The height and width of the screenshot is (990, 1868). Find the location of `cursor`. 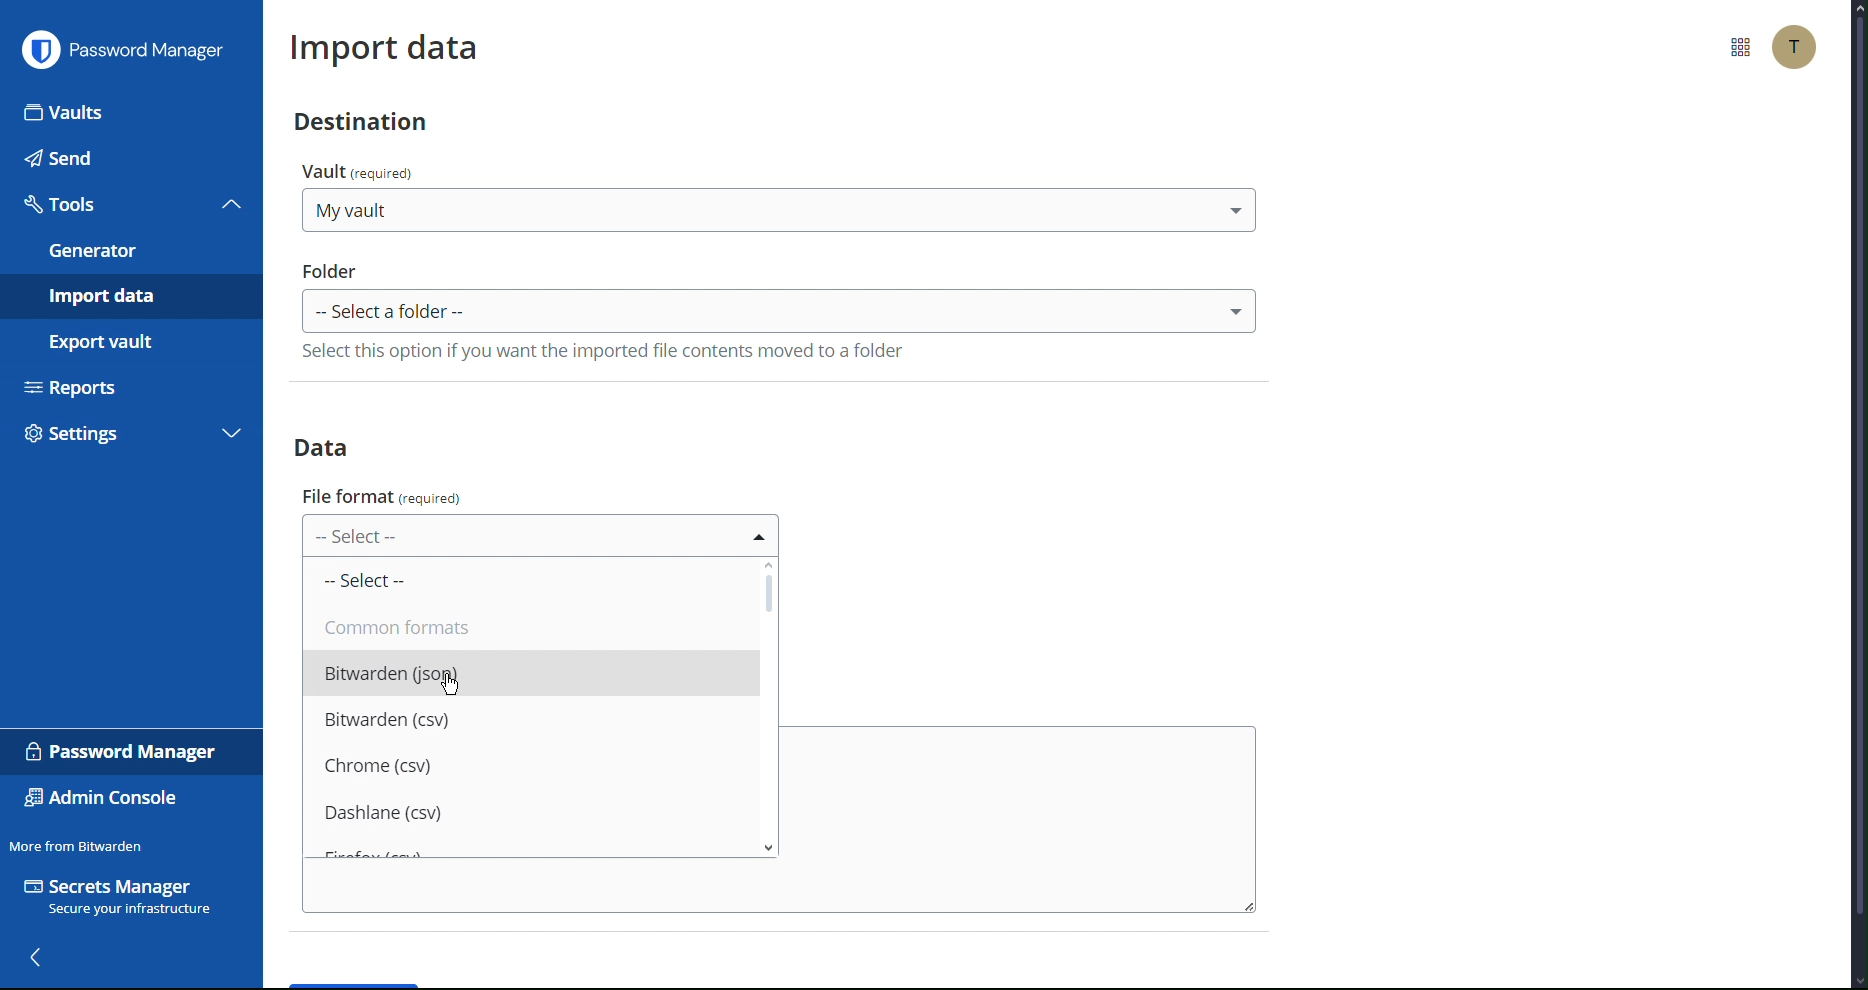

cursor is located at coordinates (452, 683).